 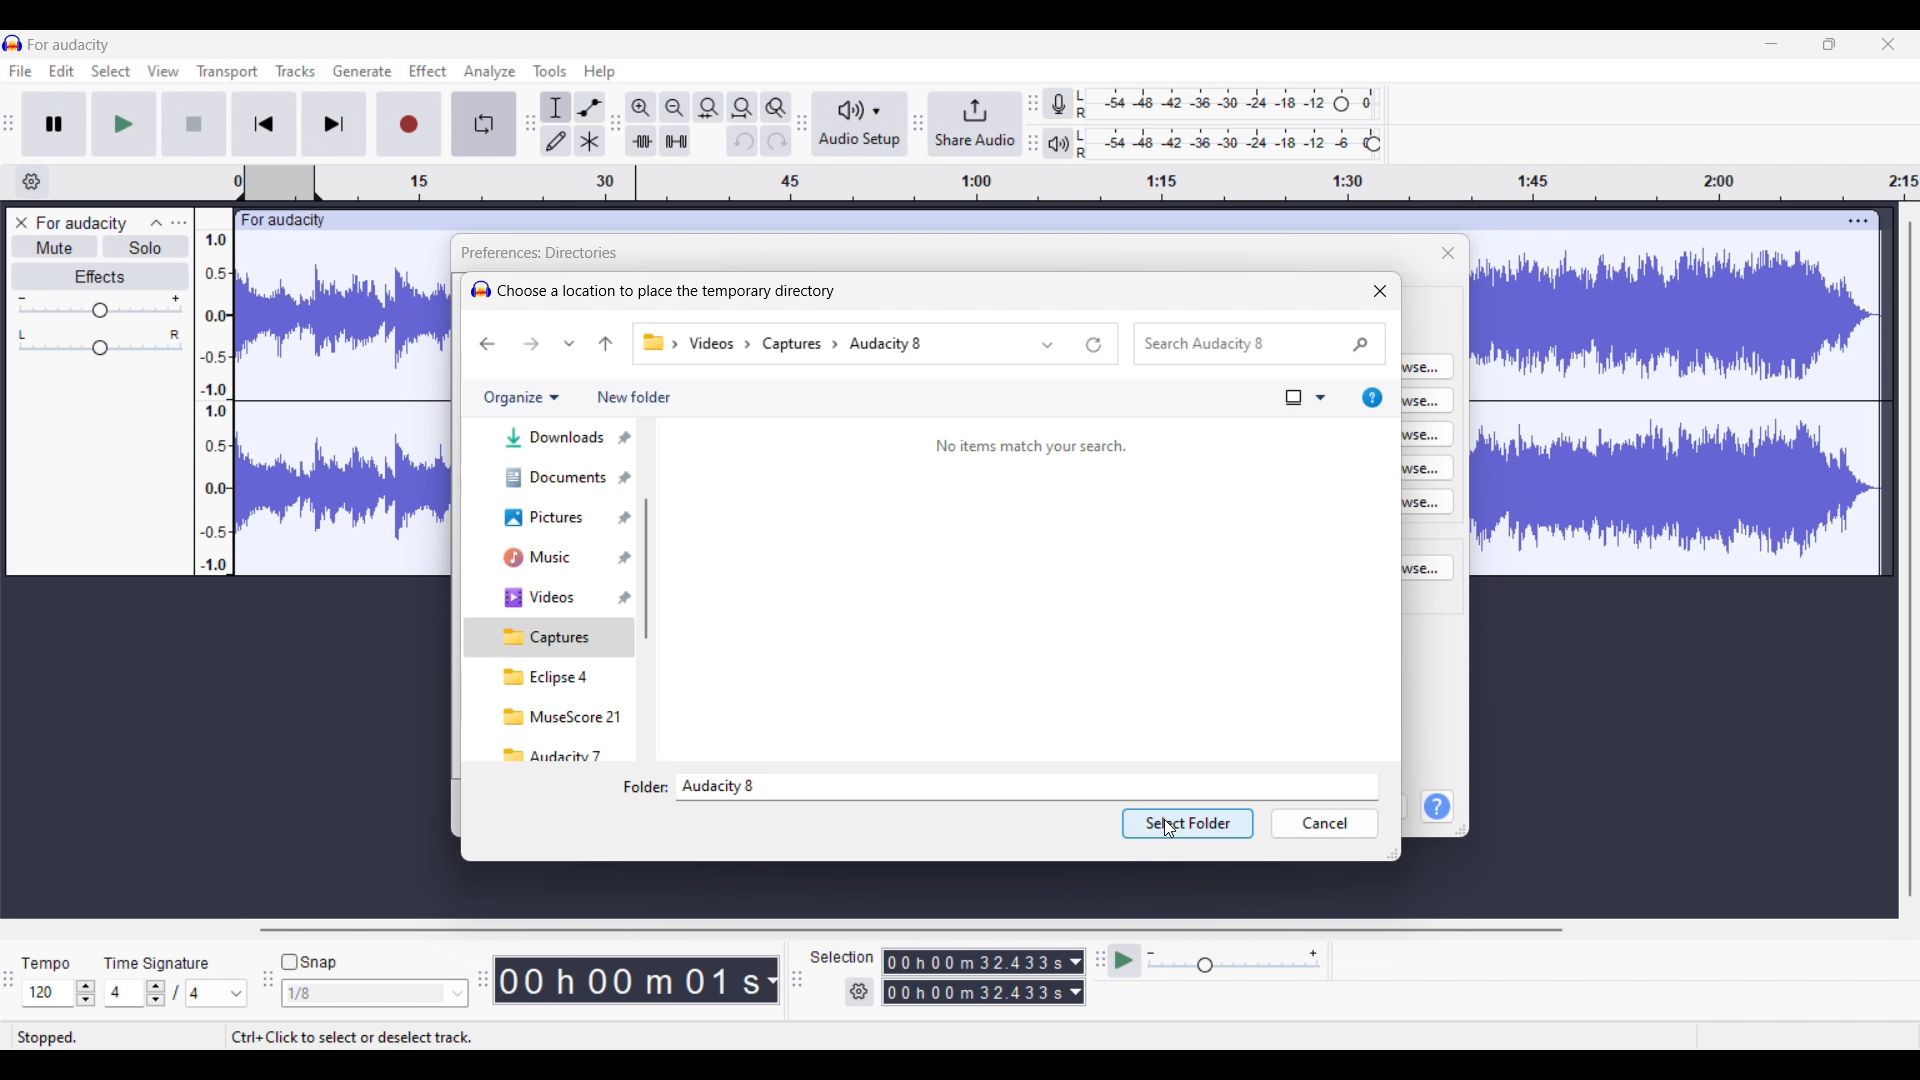 What do you see at coordinates (111, 71) in the screenshot?
I see `Select menu` at bounding box center [111, 71].